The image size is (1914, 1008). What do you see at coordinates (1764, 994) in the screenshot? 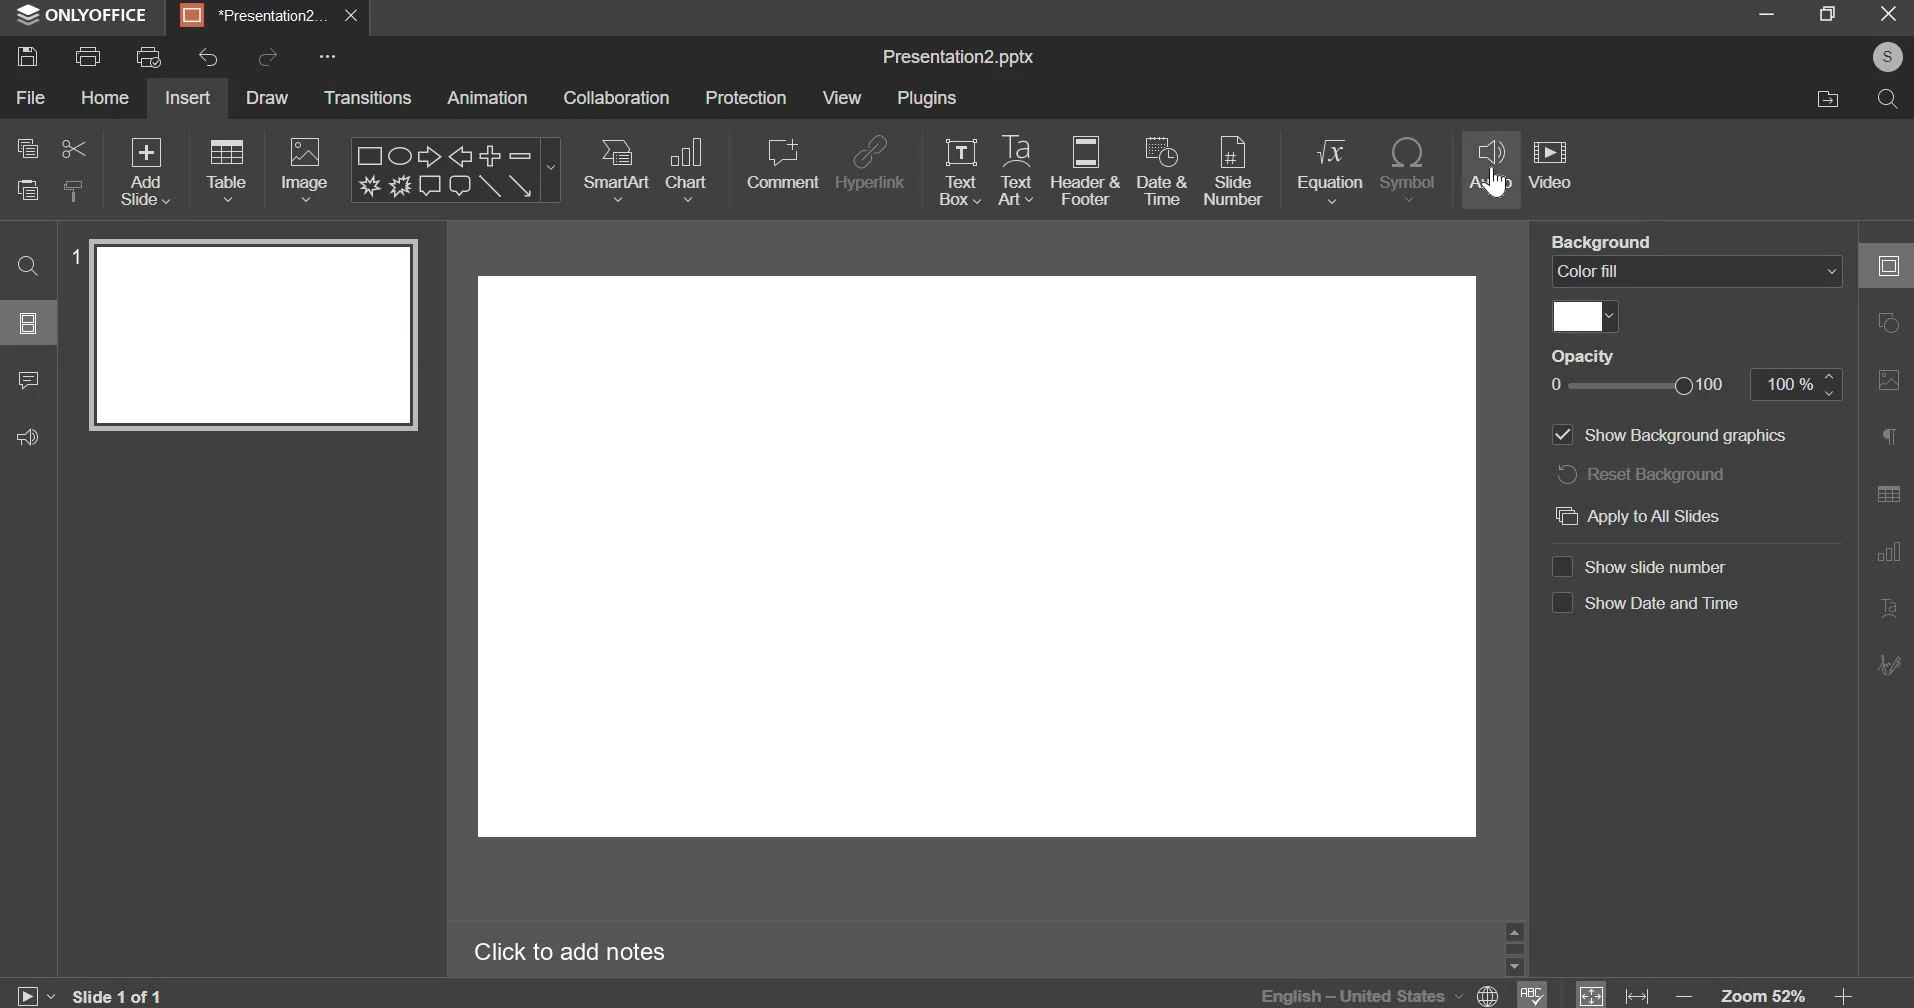
I see `zoom 52%` at bounding box center [1764, 994].